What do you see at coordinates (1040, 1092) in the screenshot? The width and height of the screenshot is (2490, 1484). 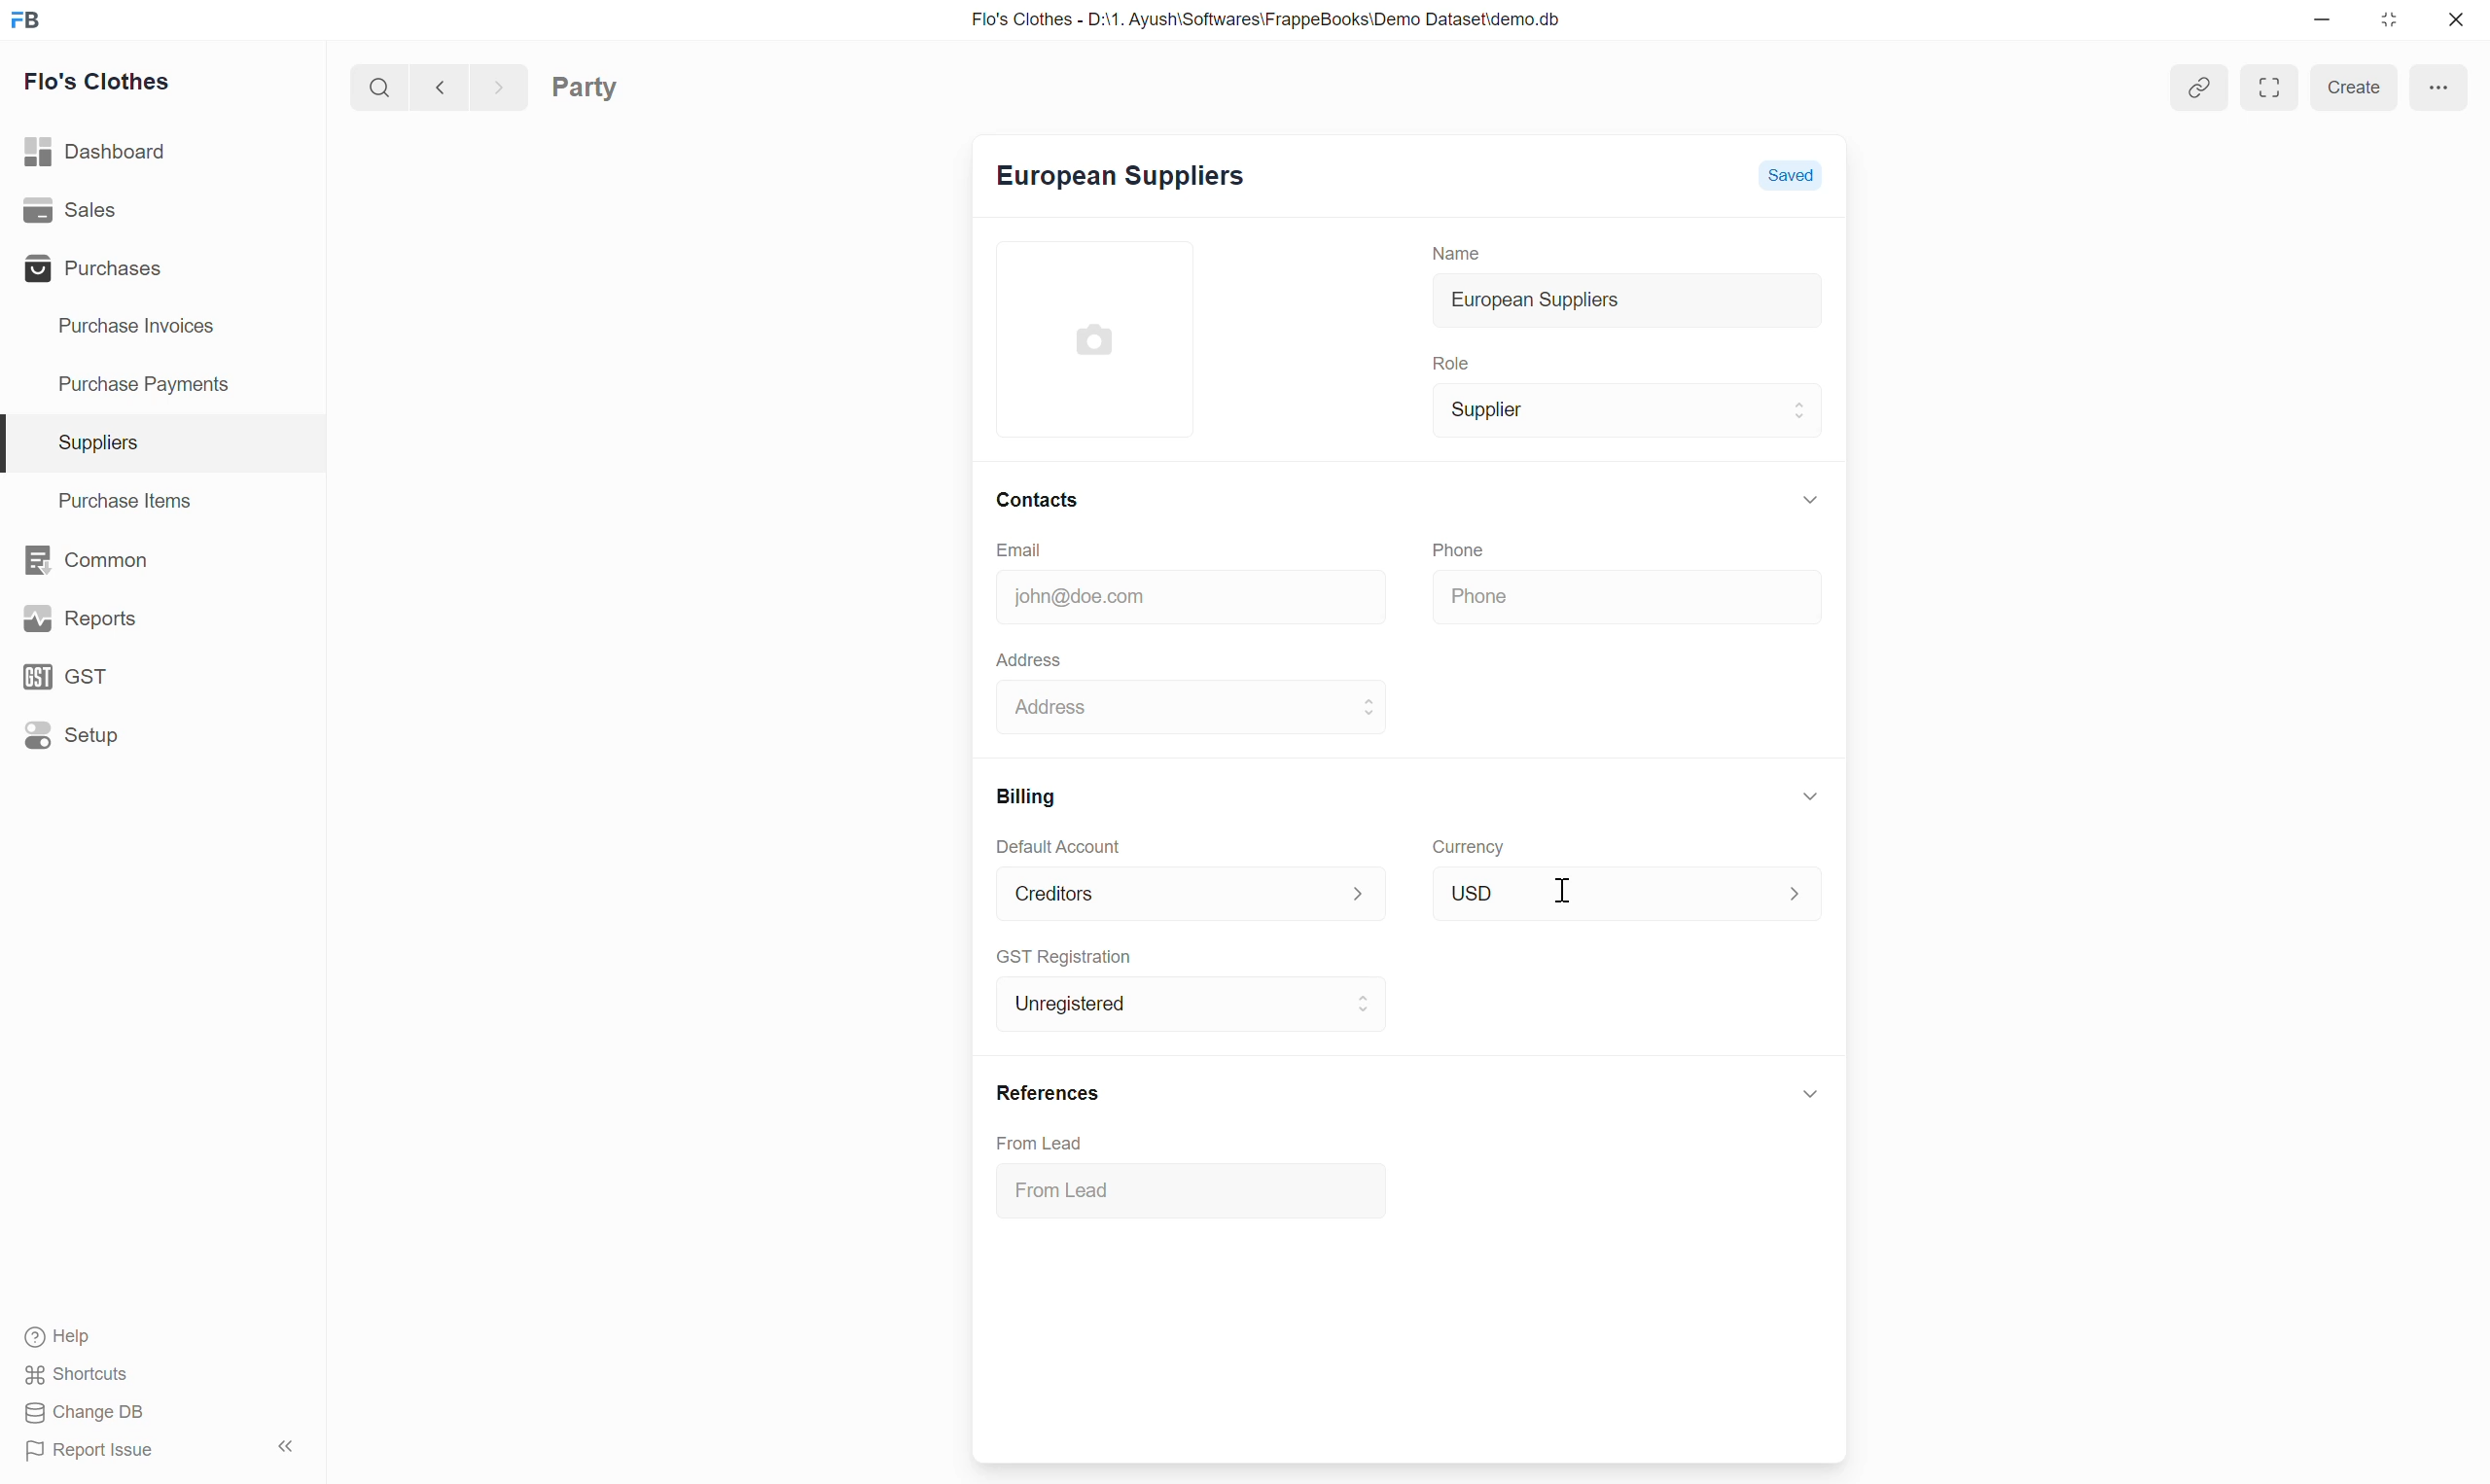 I see `References` at bounding box center [1040, 1092].